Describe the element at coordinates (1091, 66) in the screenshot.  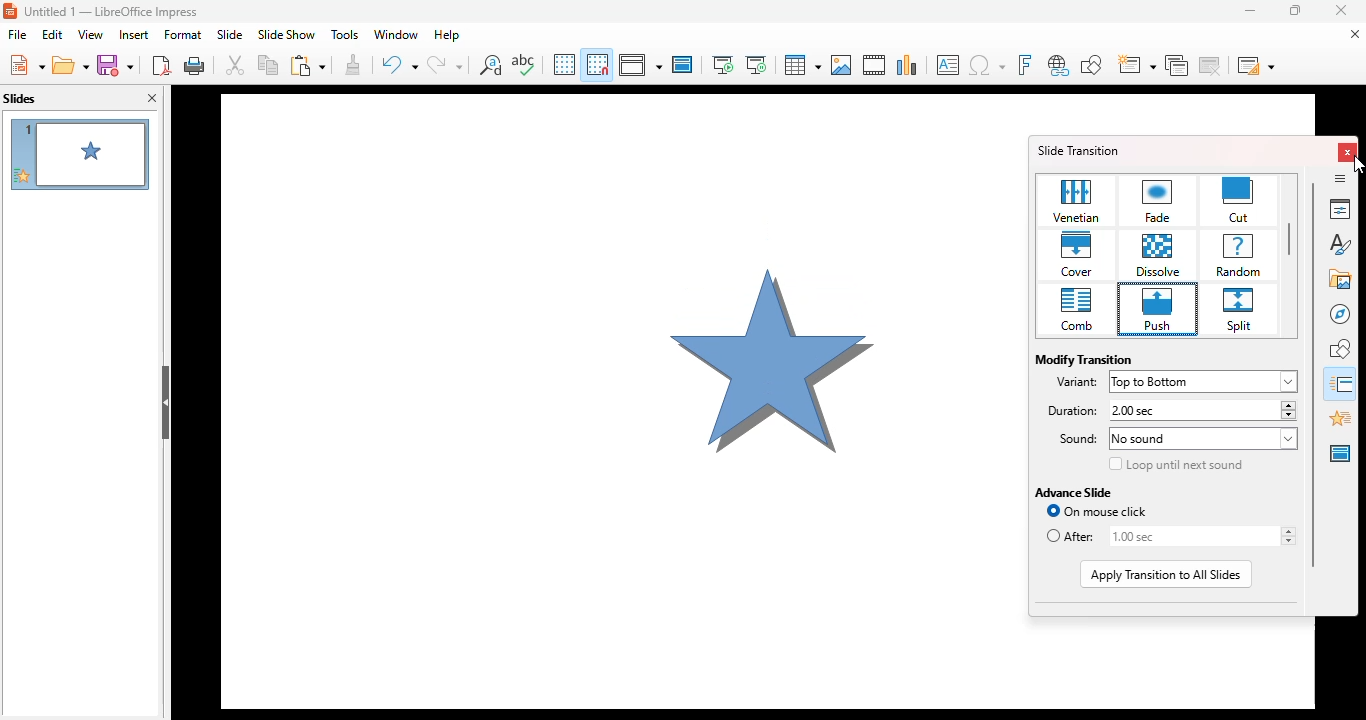
I see `show draw functions` at that location.